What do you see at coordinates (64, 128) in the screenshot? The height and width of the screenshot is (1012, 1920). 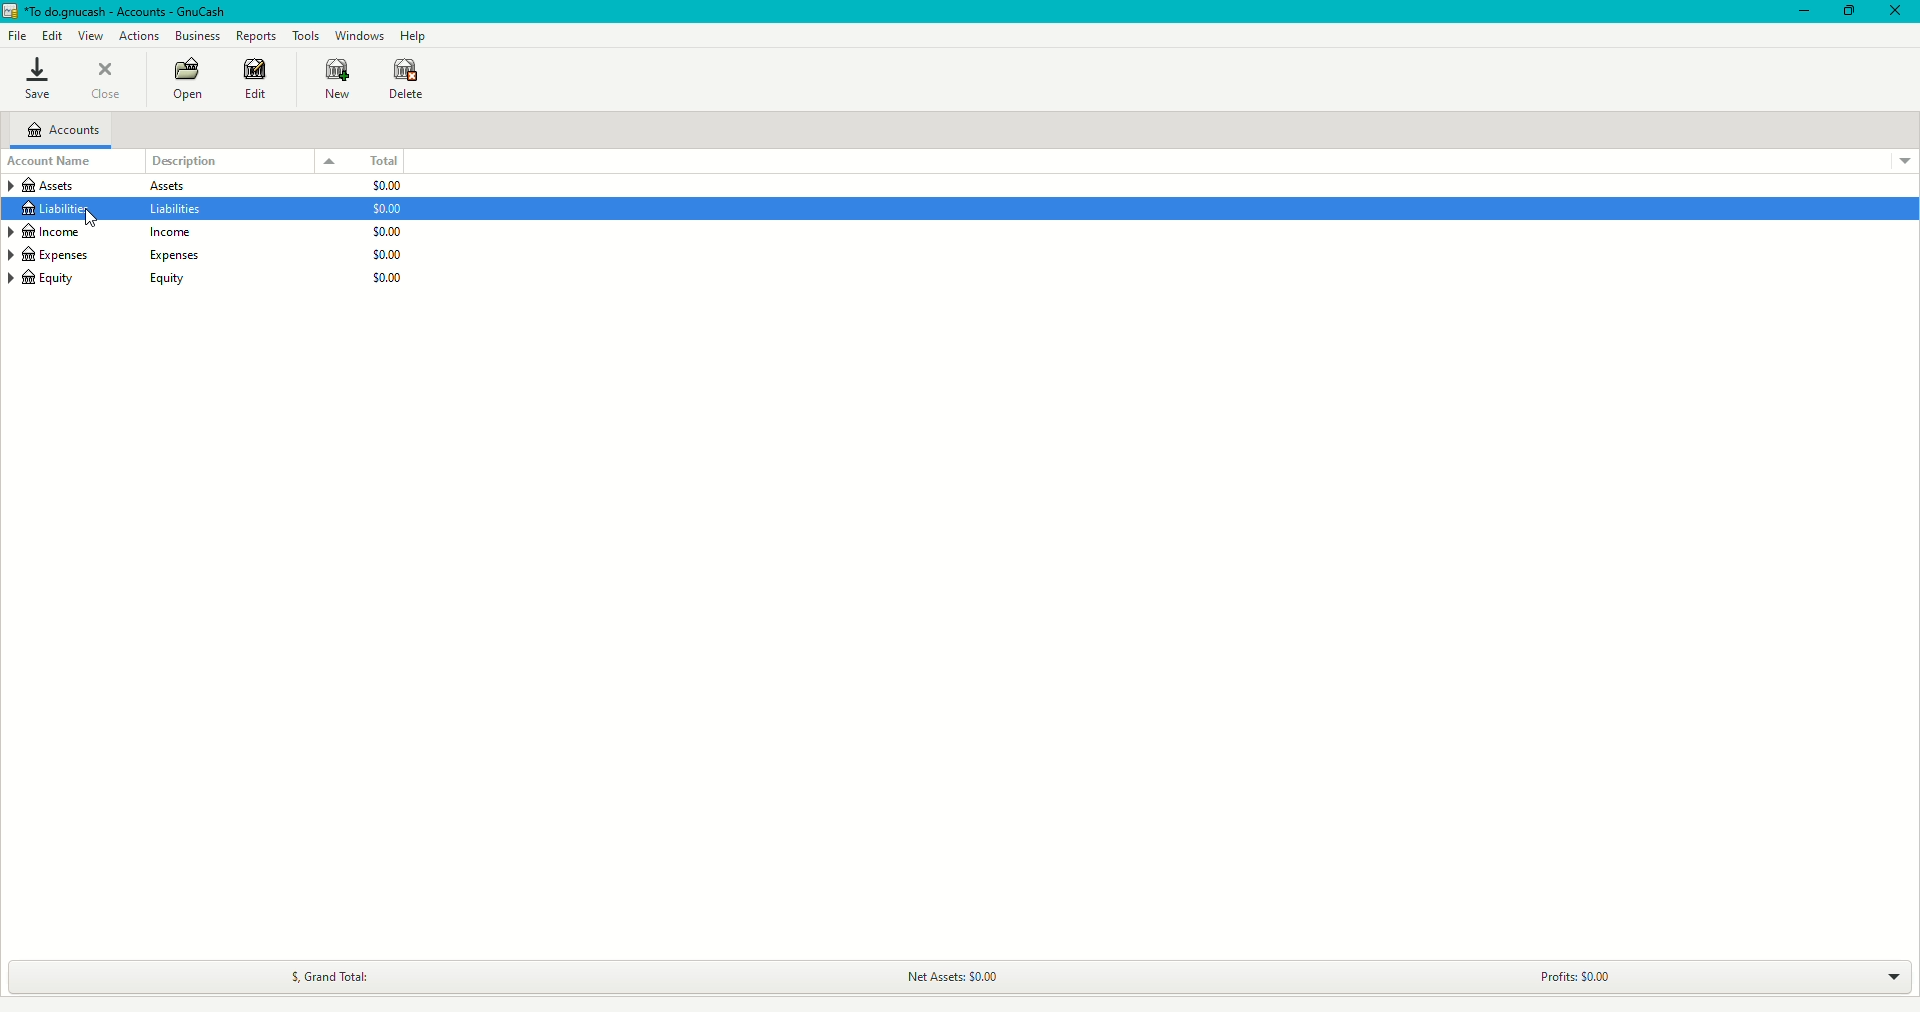 I see `Accounts` at bounding box center [64, 128].